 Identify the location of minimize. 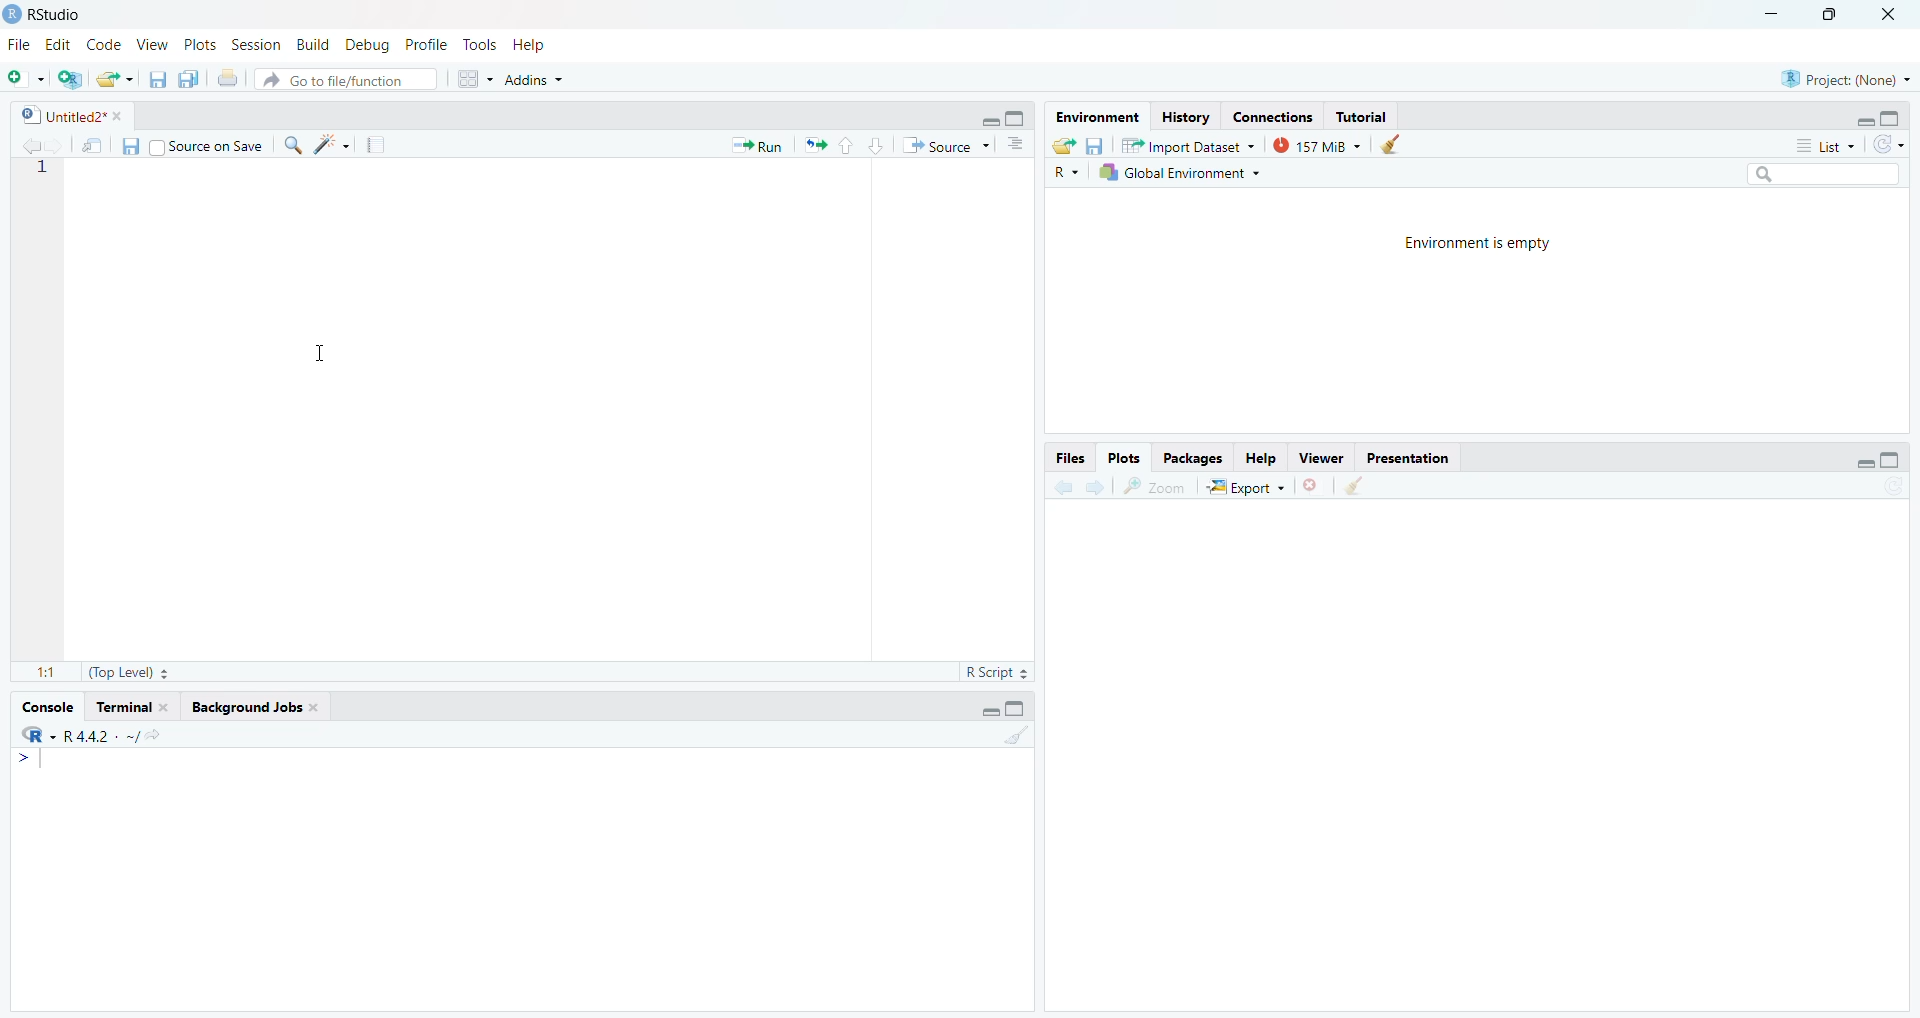
(1867, 464).